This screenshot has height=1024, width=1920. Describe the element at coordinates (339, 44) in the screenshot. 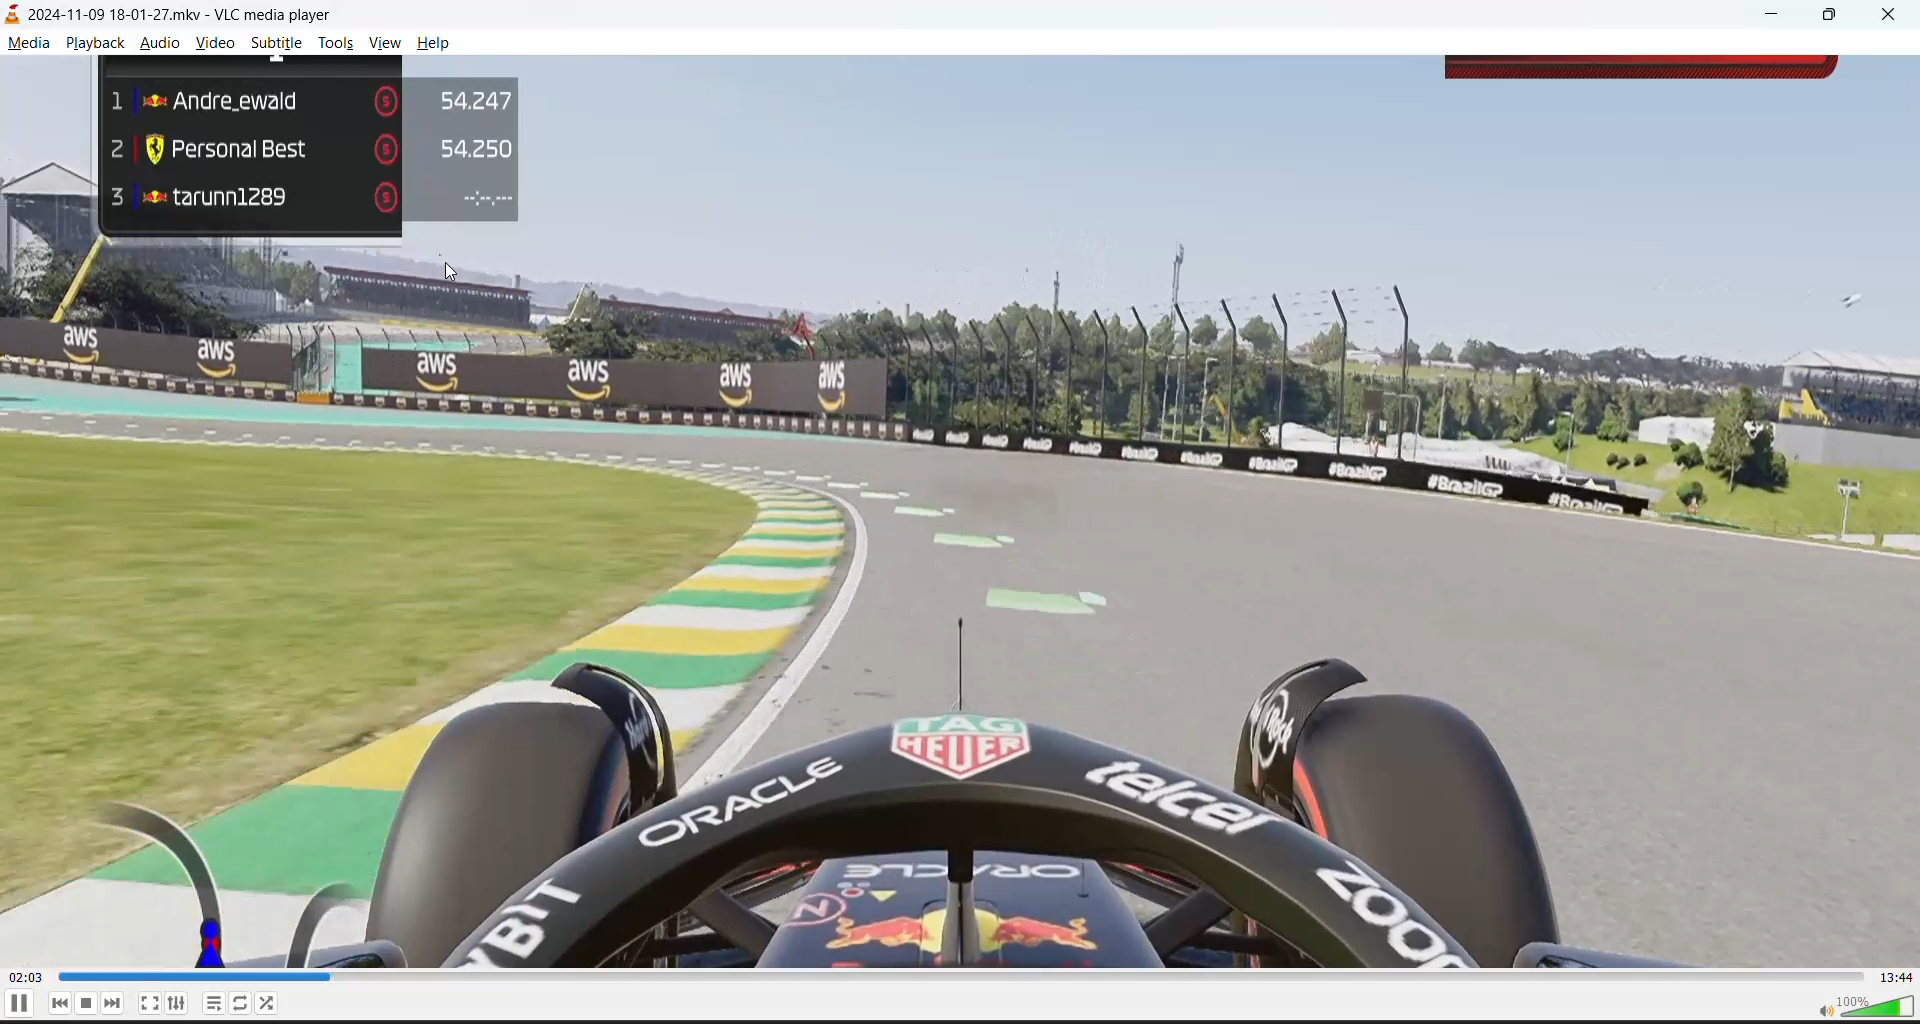

I see `tools` at that location.